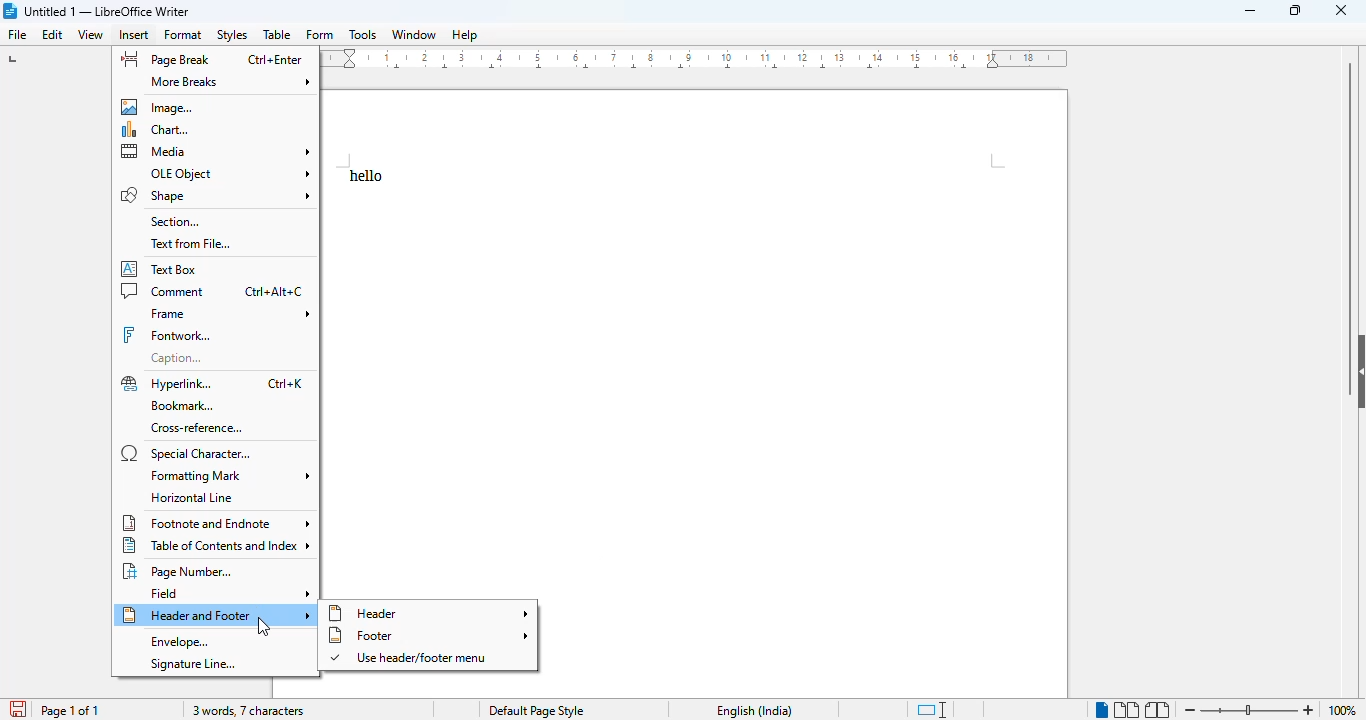 This screenshot has height=720, width=1366. I want to click on hyperlink, so click(169, 384).